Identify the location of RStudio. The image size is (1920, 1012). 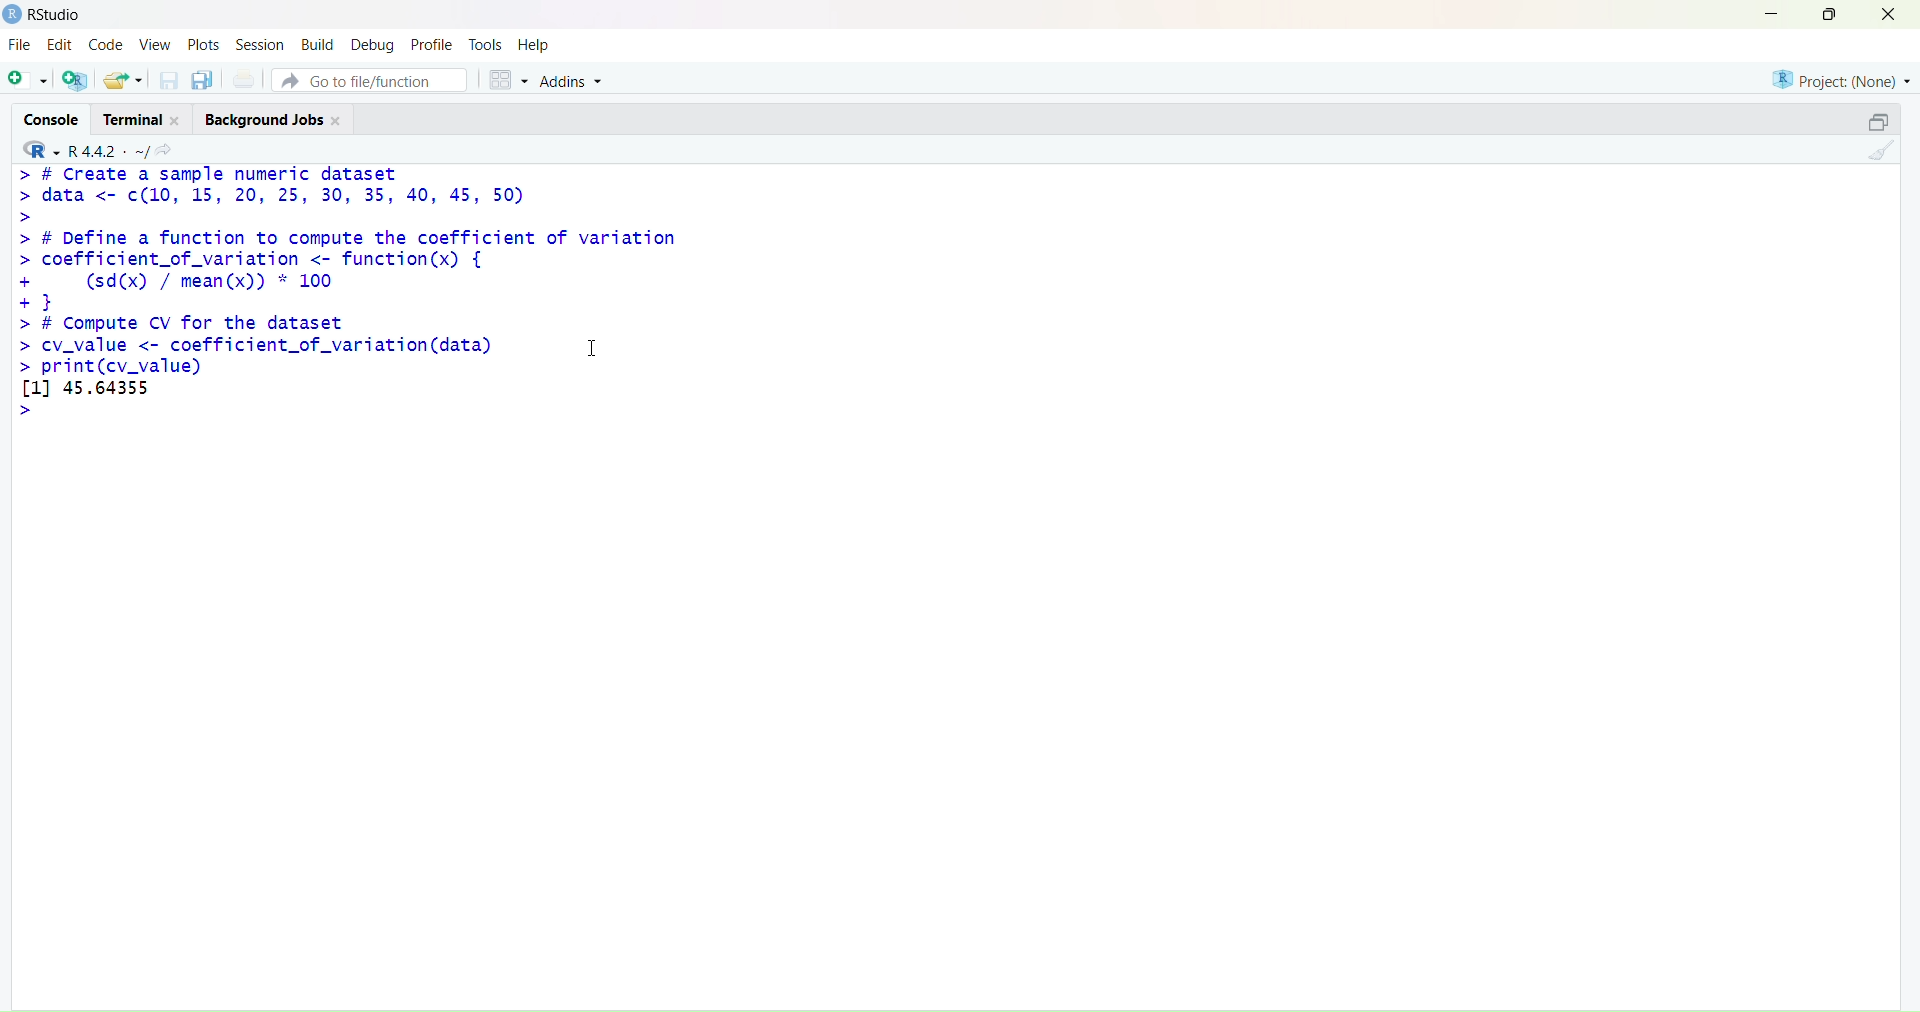
(58, 14).